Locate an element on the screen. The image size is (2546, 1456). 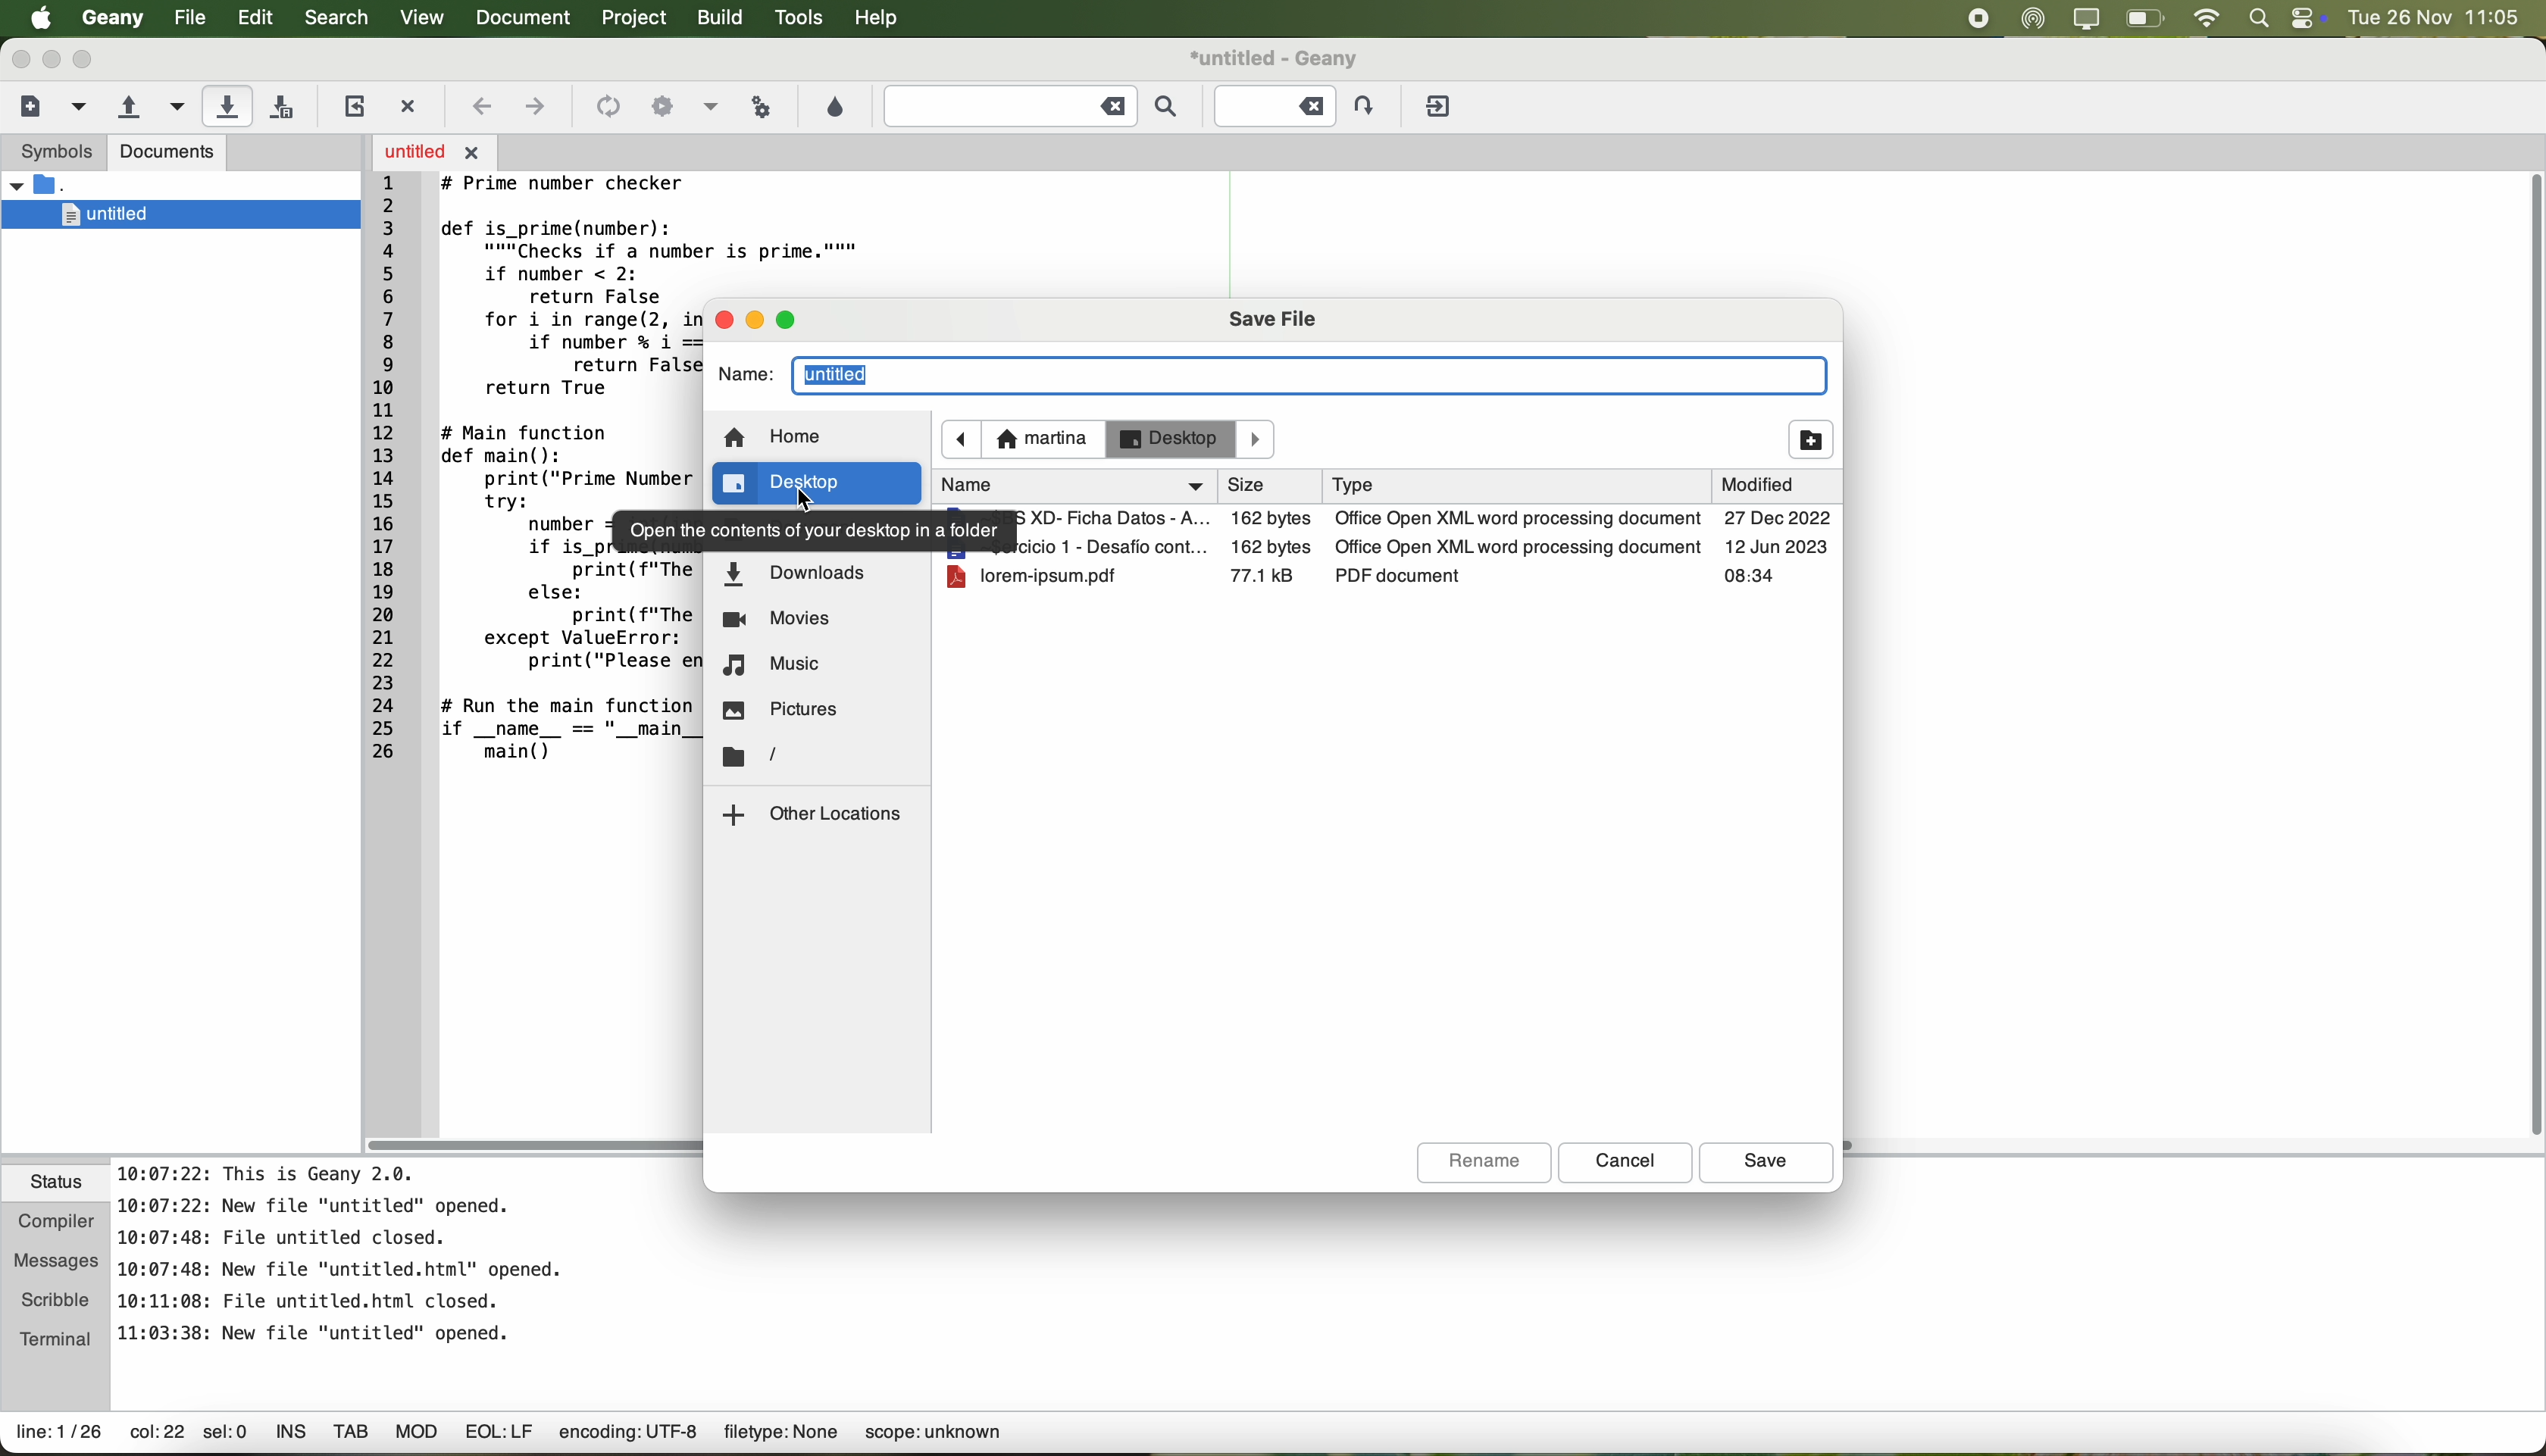
 is located at coordinates (1260, 440).